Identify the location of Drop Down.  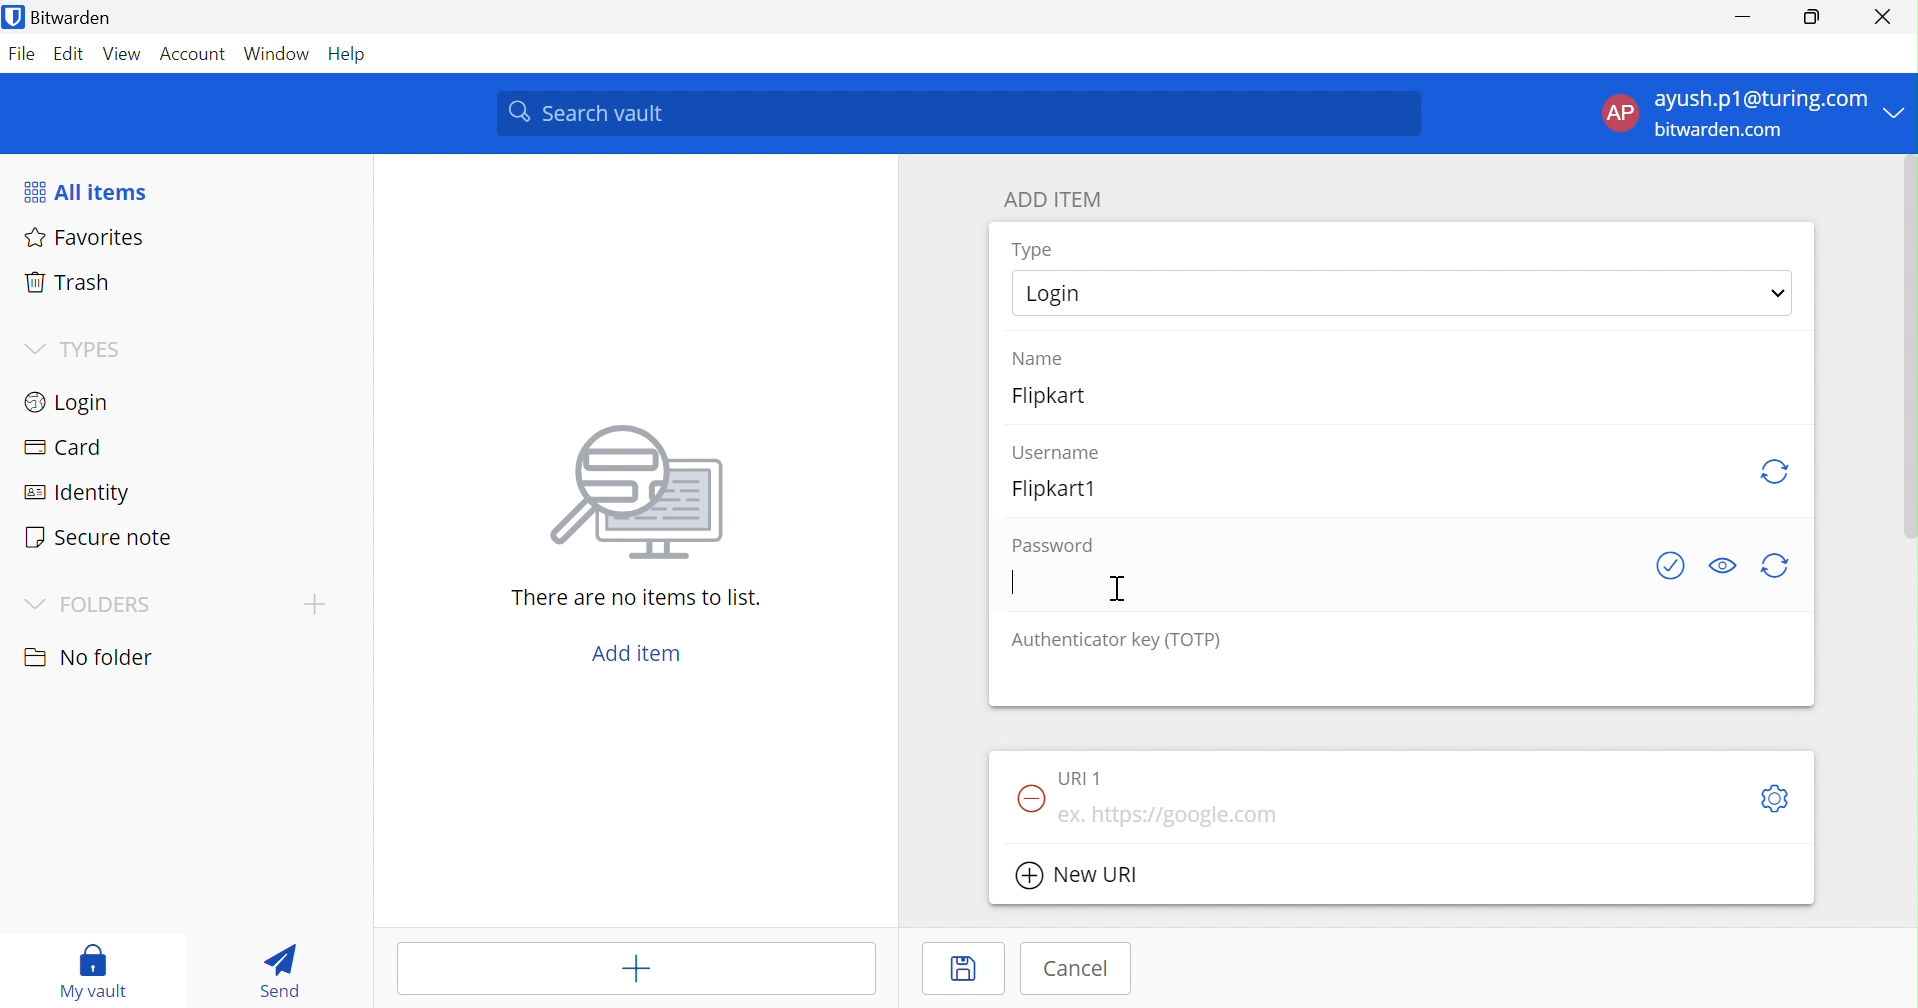
(32, 346).